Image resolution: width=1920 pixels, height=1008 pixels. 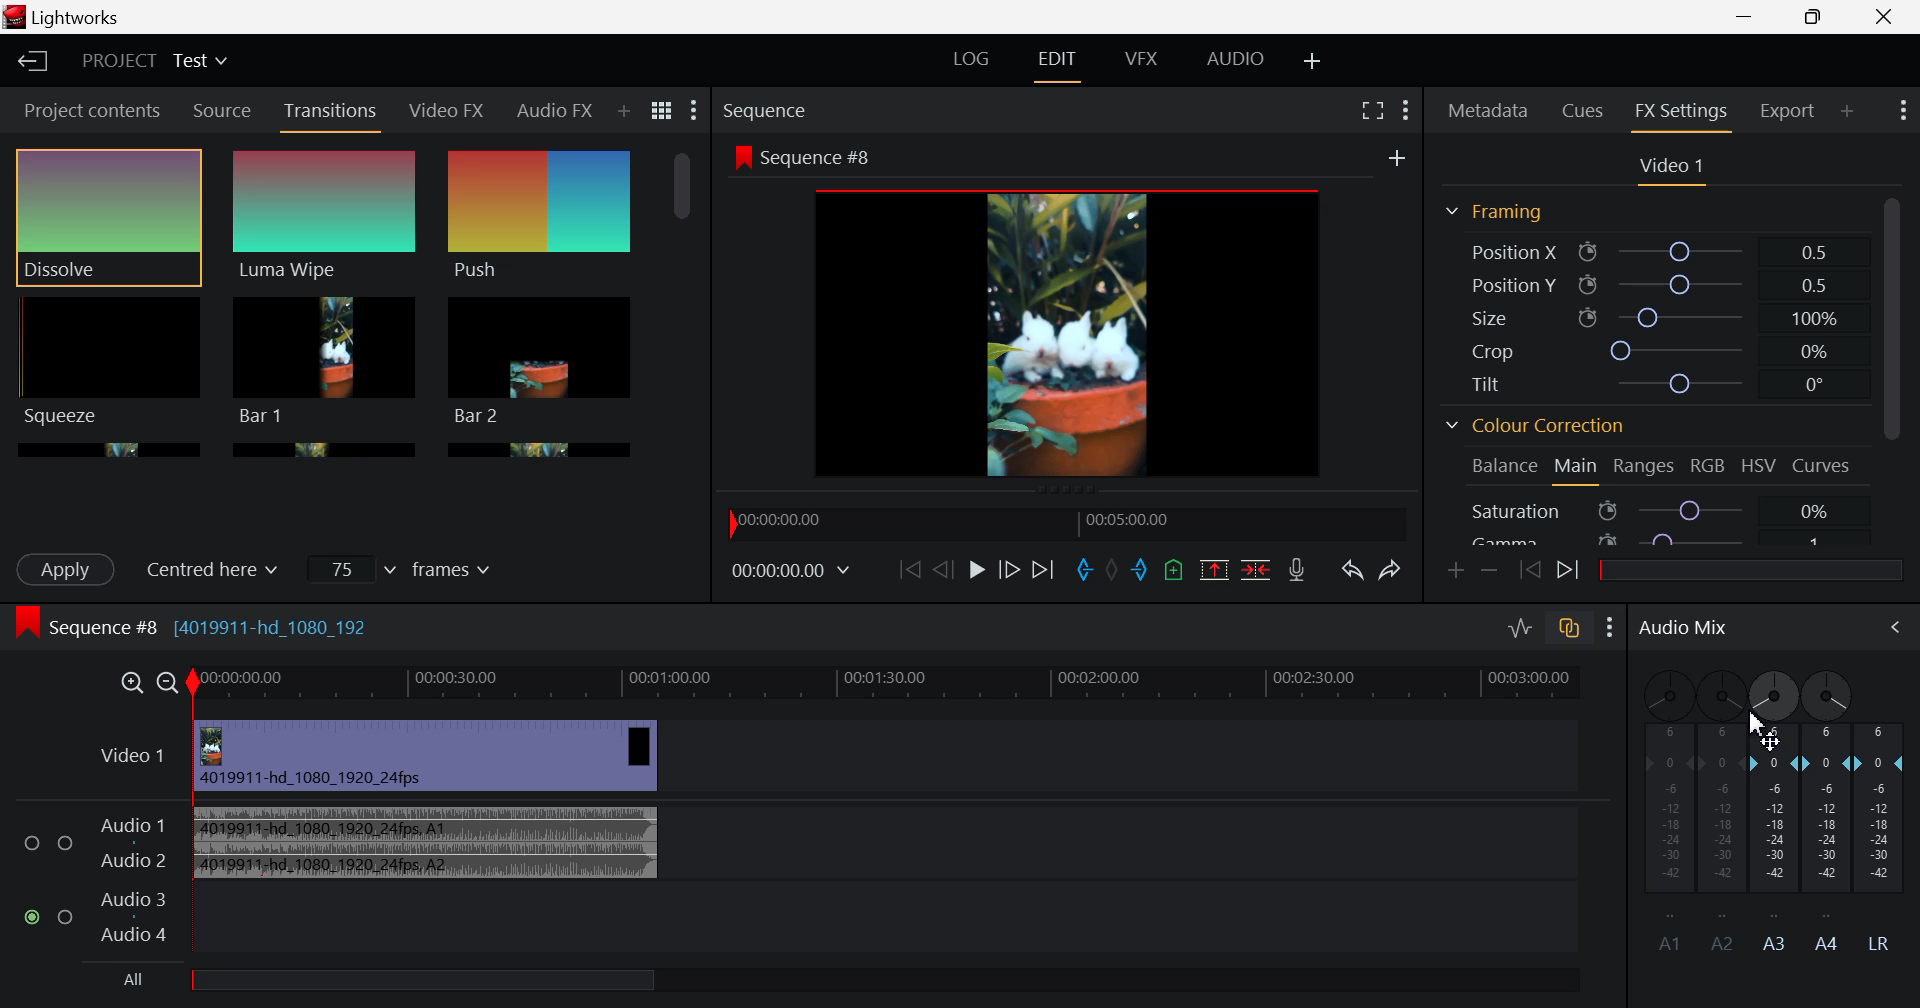 I want to click on Remove keyframe, so click(x=1488, y=570).